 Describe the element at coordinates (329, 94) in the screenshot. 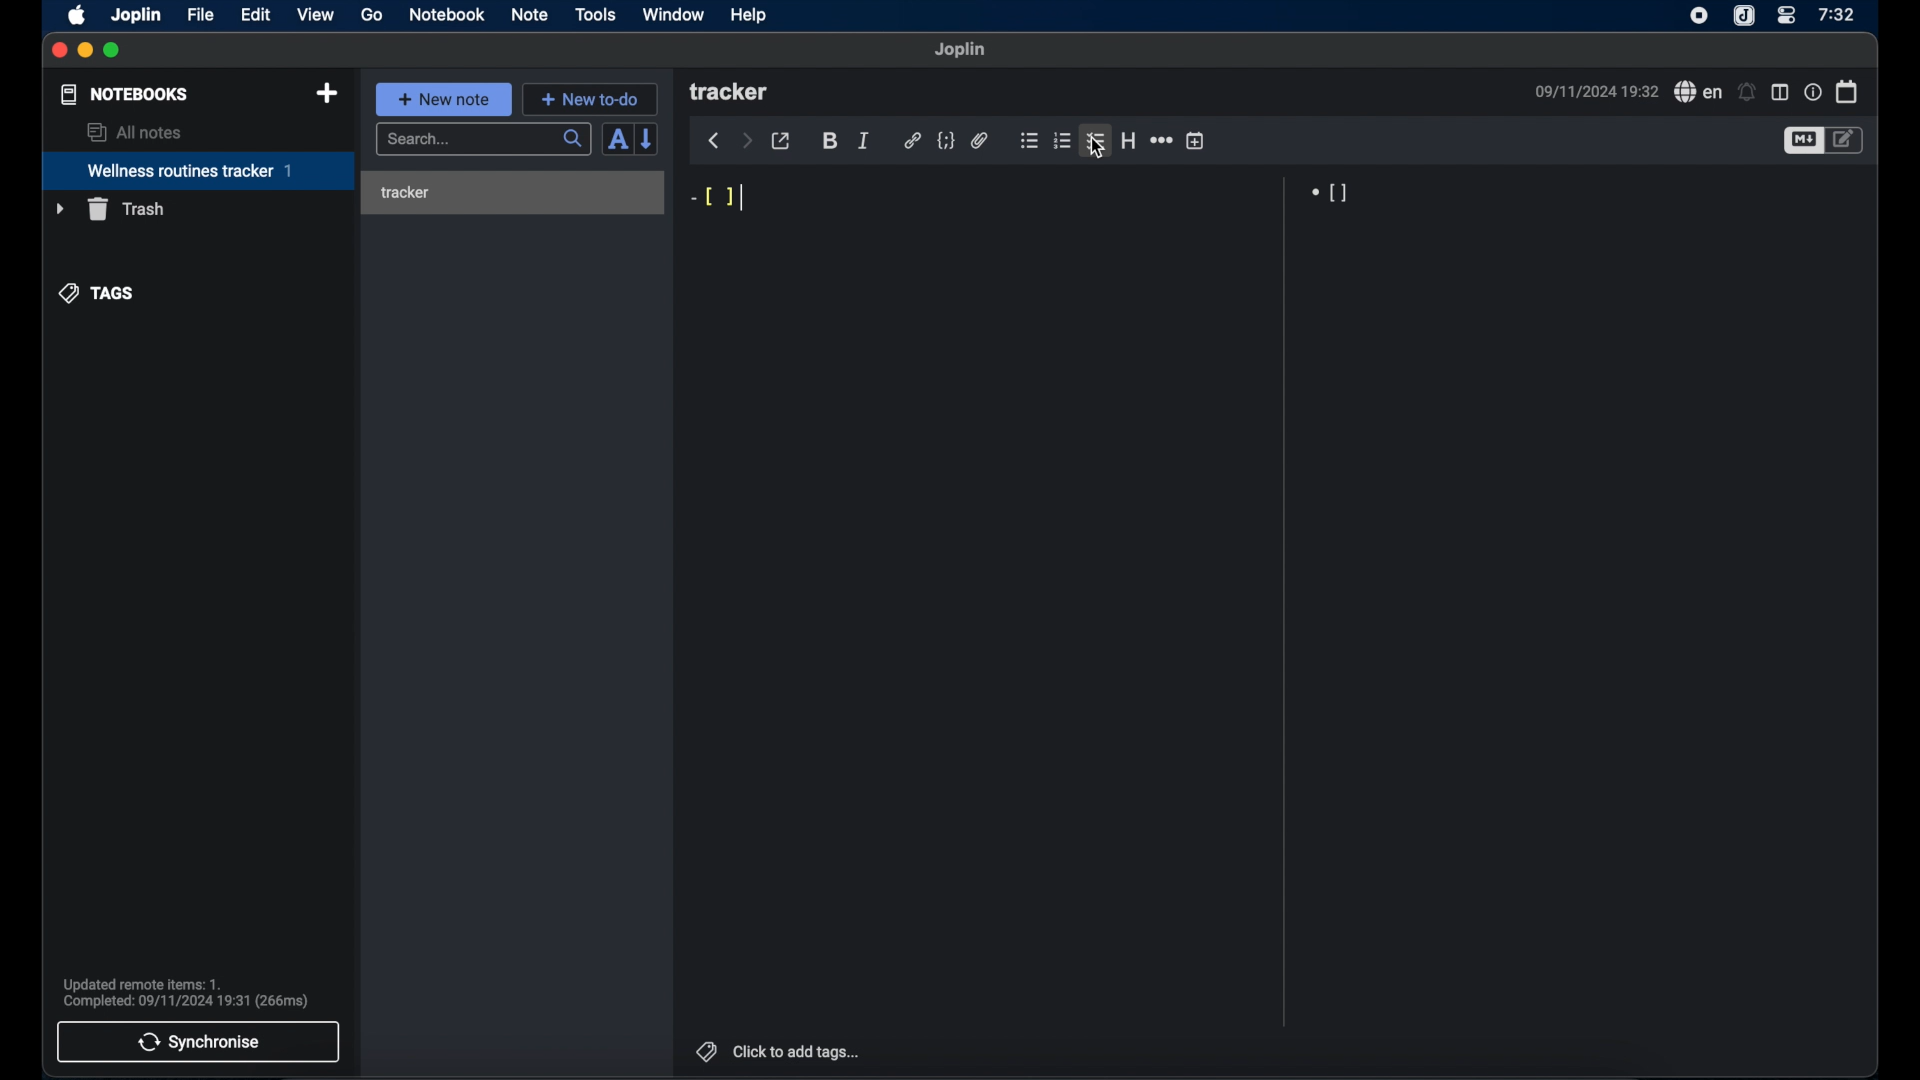

I see `new notebook` at that location.